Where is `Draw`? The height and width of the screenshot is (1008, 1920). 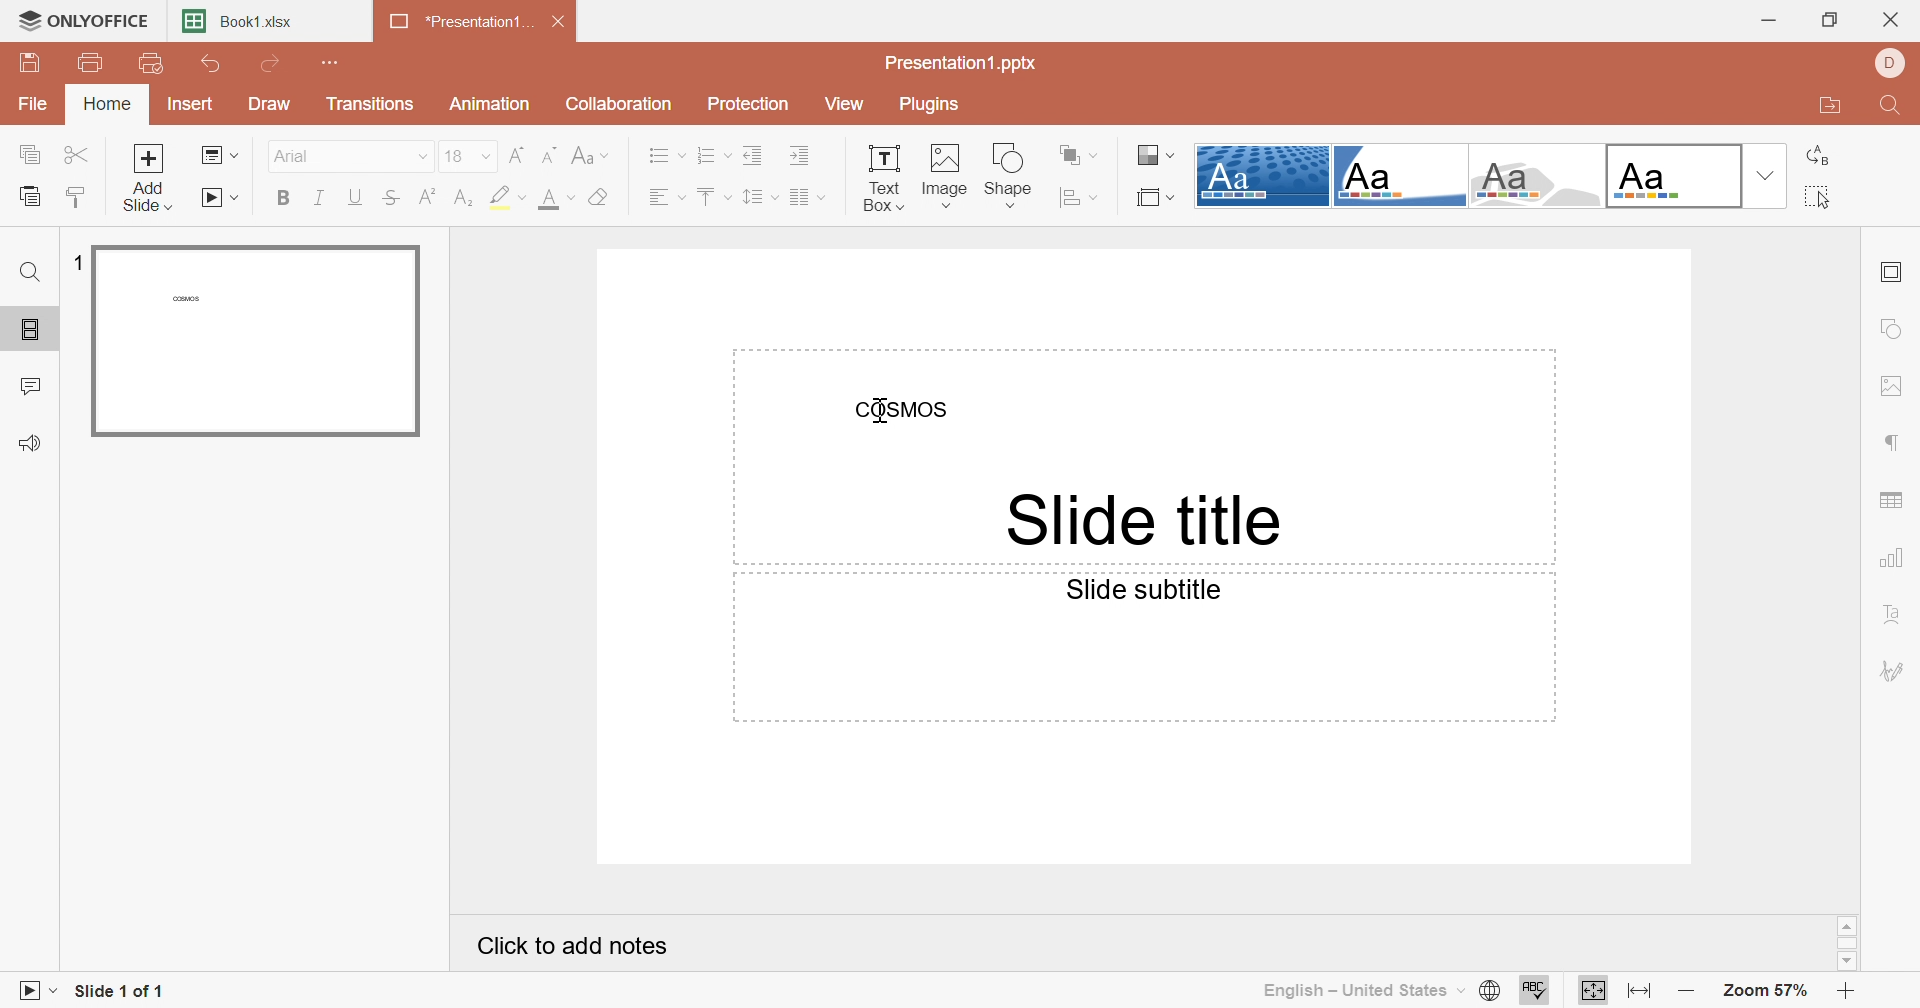
Draw is located at coordinates (269, 104).